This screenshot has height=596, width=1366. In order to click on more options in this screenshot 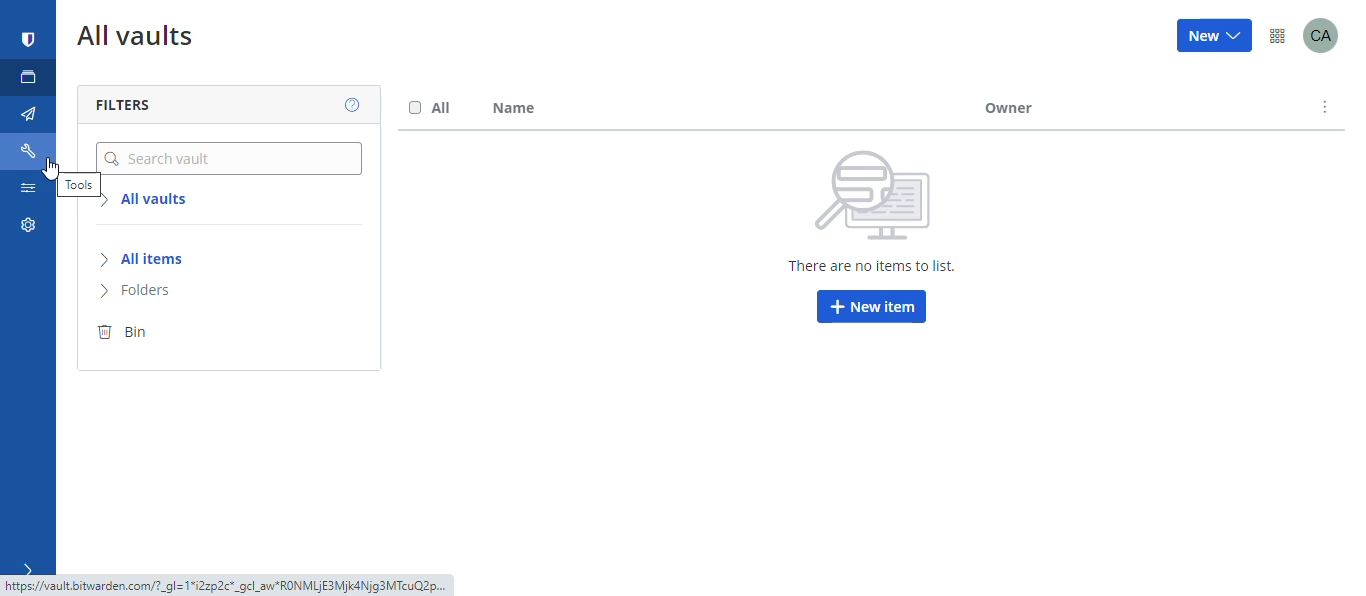, I will do `click(1326, 108)`.